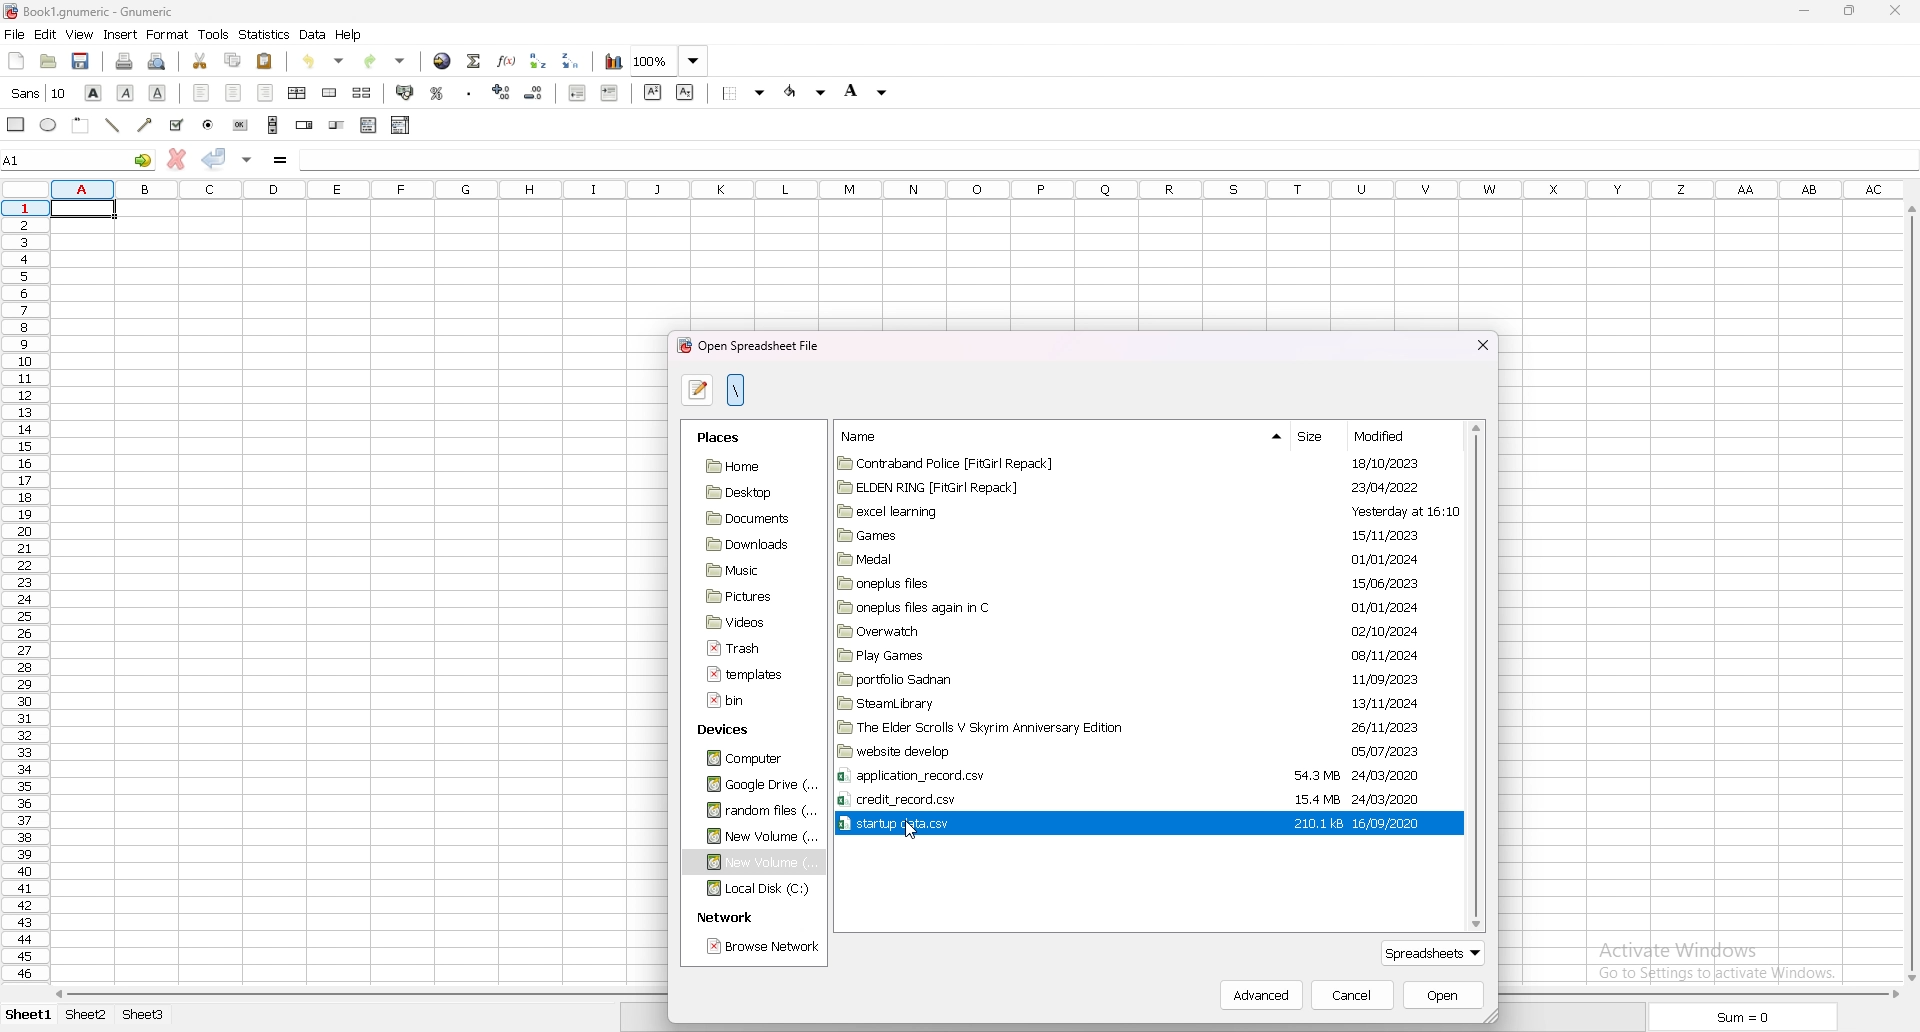 Image resolution: width=1920 pixels, height=1032 pixels. What do you see at coordinates (747, 519) in the screenshot?
I see `folder` at bounding box center [747, 519].